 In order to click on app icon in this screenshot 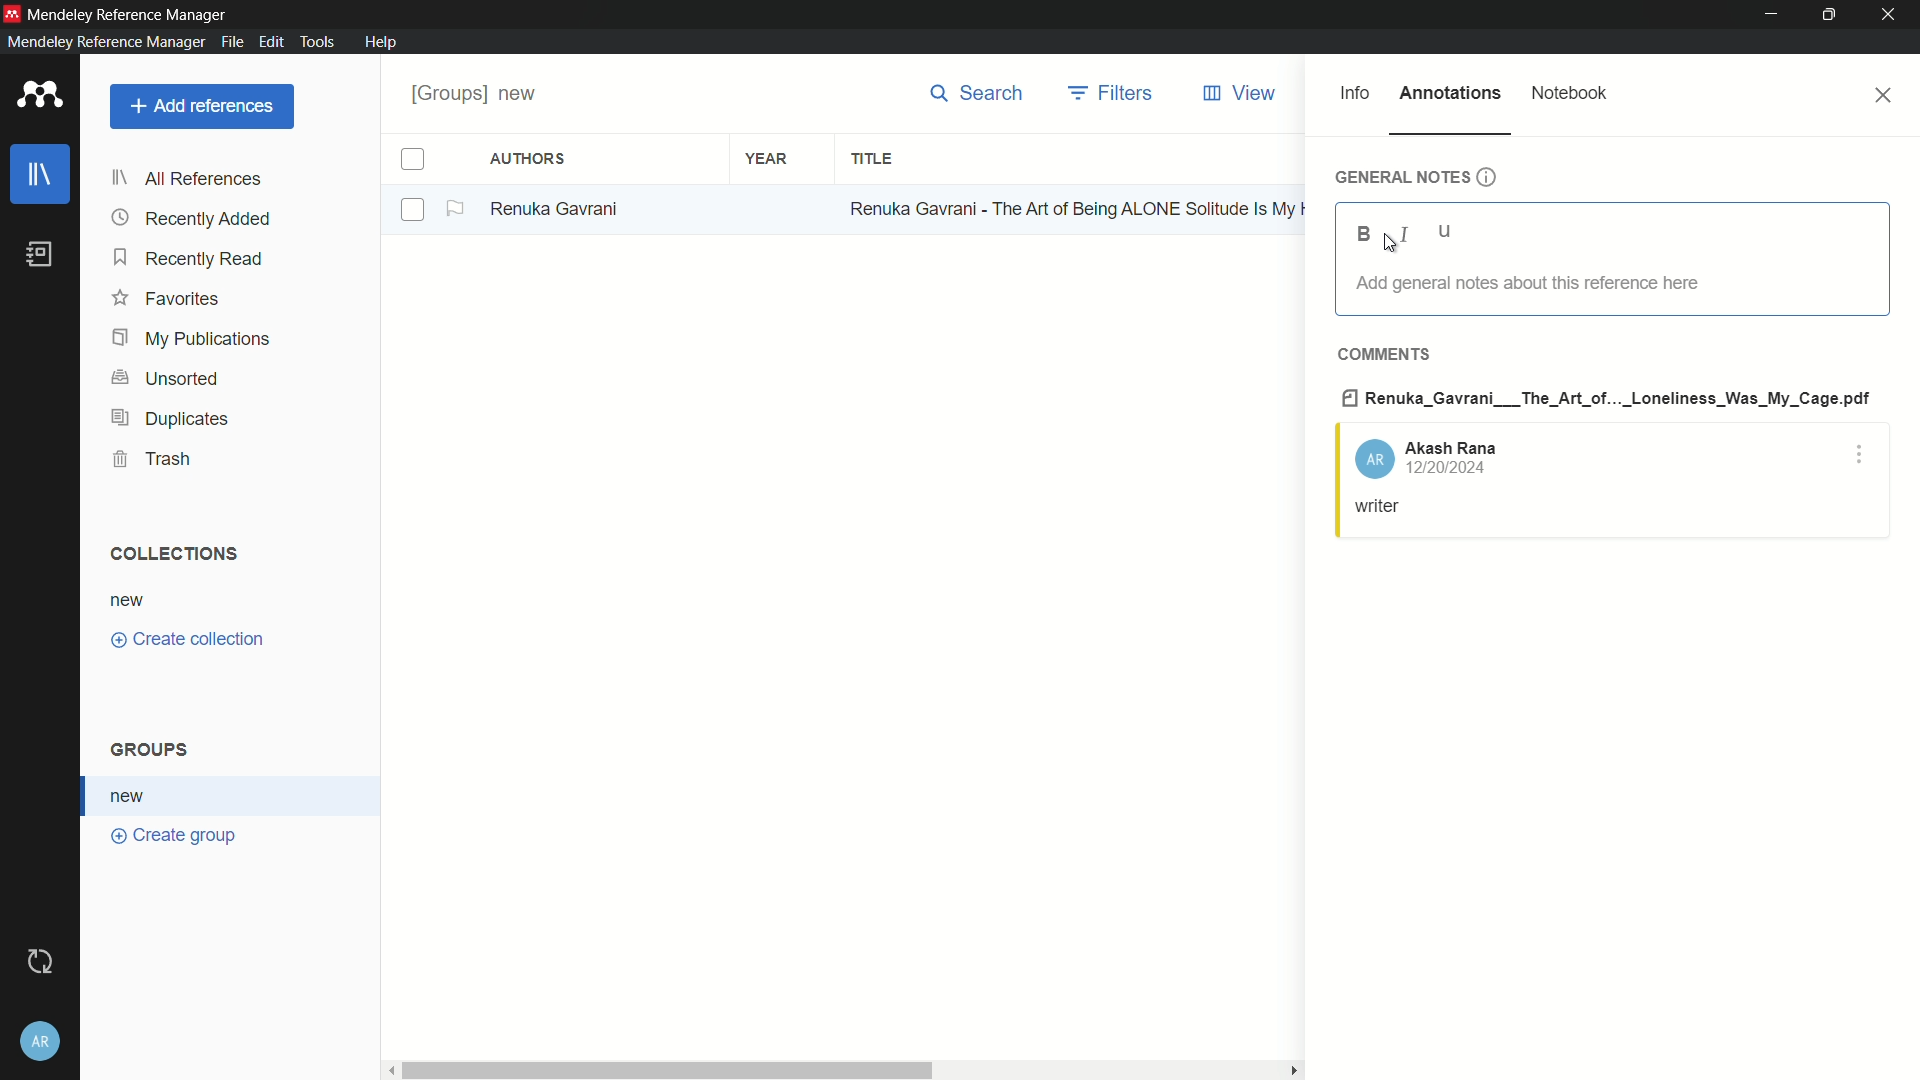, I will do `click(12, 12)`.